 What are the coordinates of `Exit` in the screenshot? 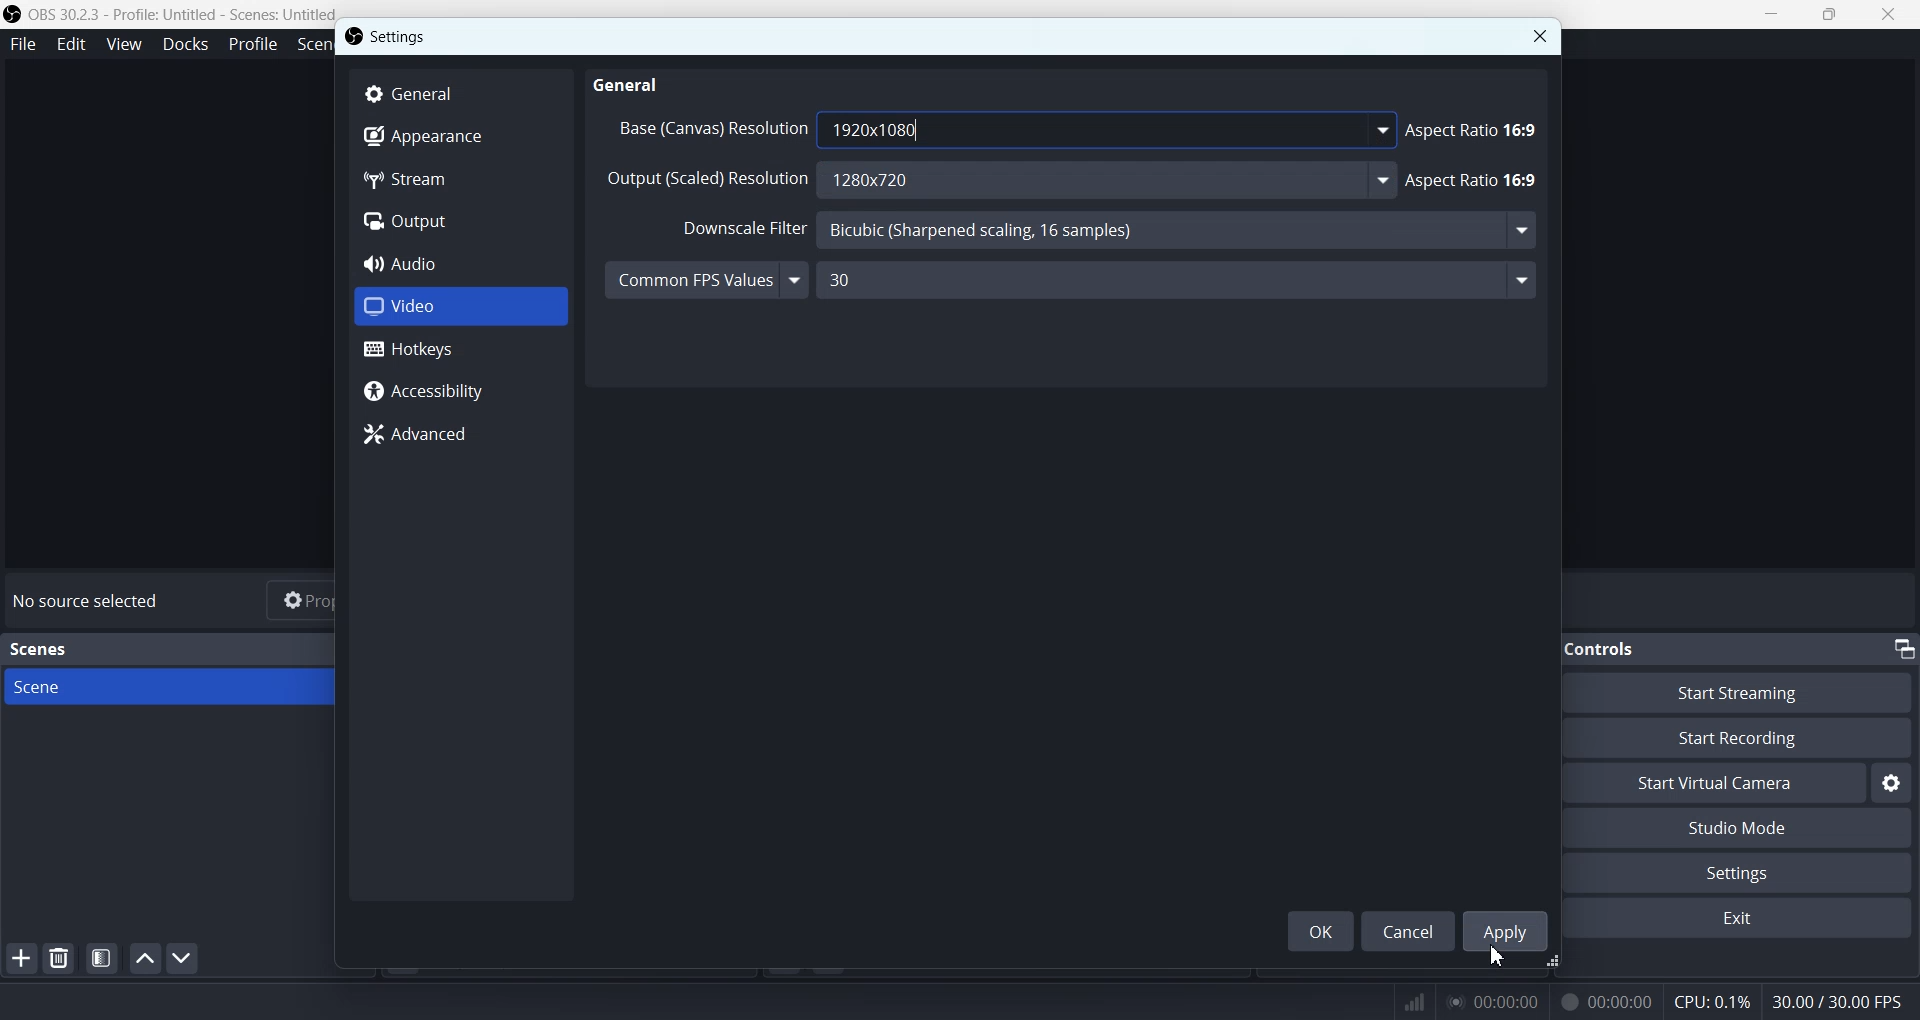 It's located at (1745, 920).